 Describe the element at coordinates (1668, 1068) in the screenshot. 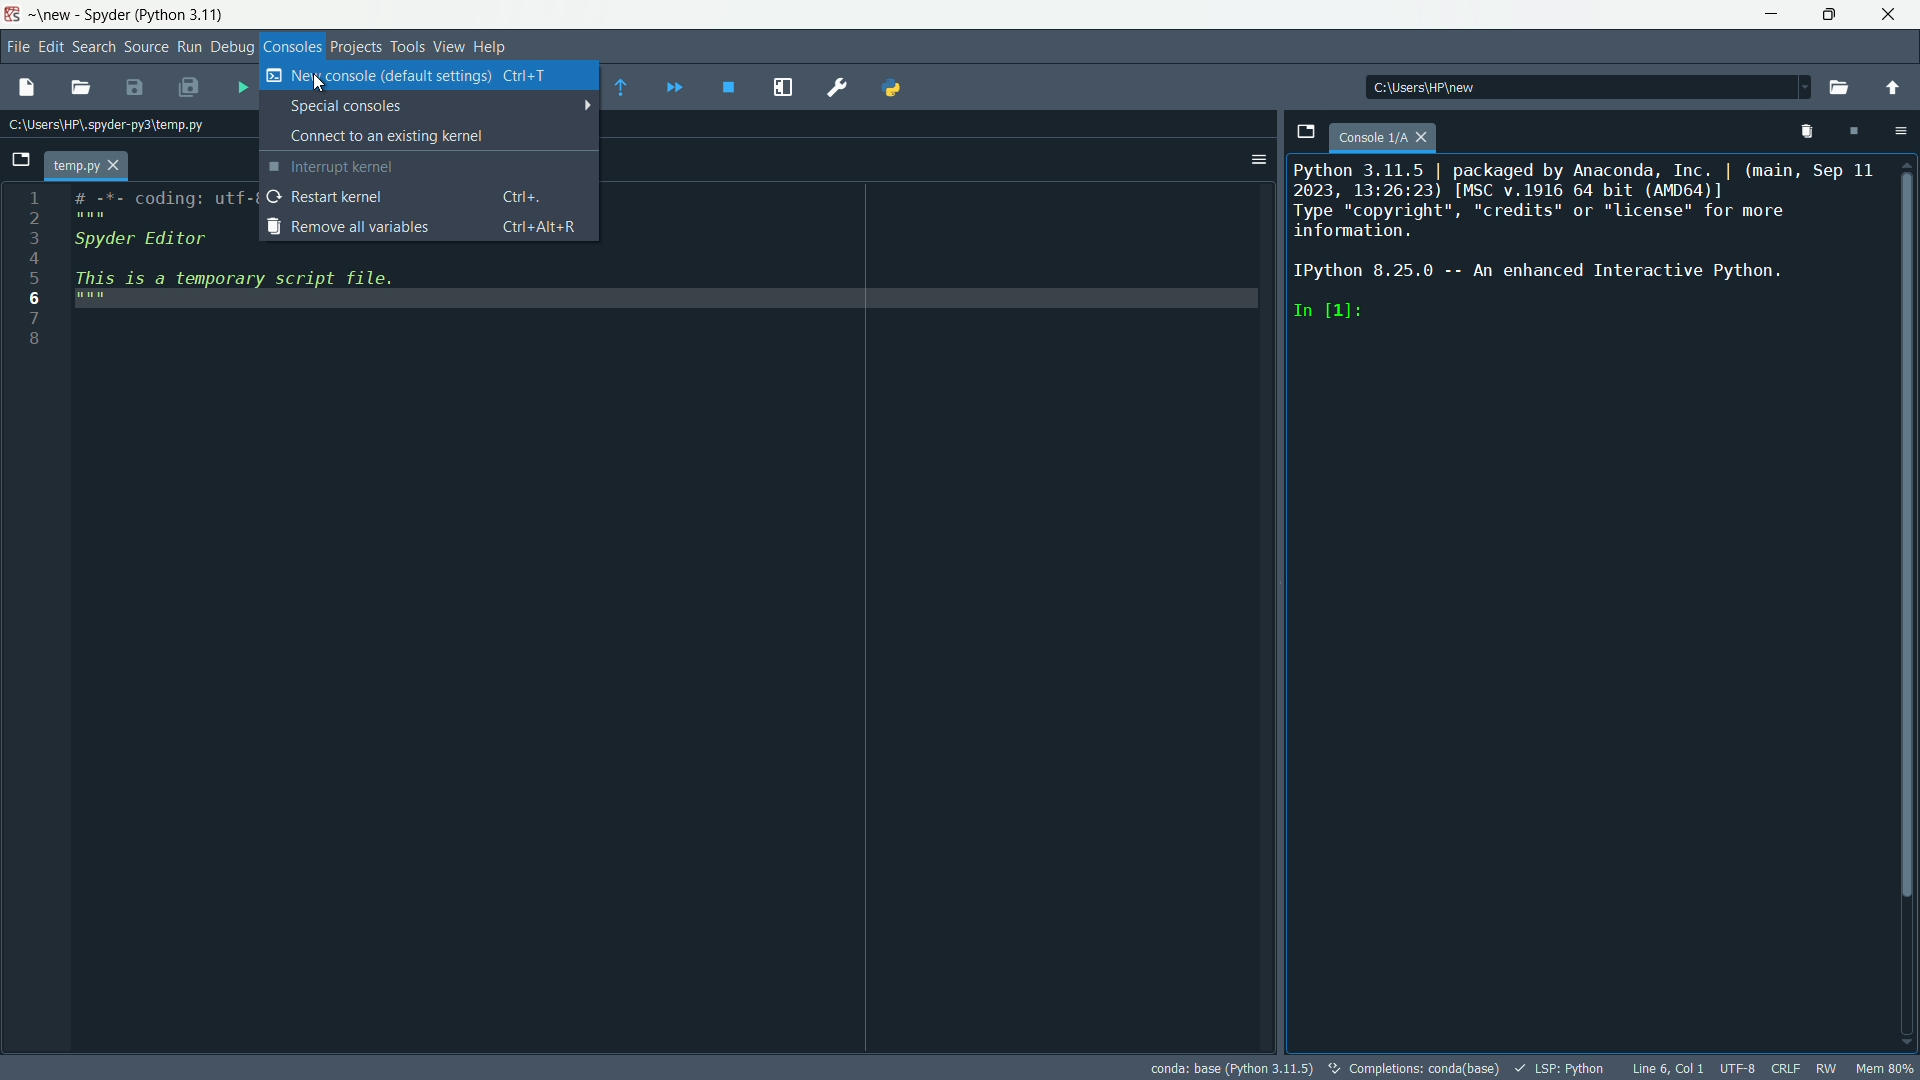

I see `cursor position` at that location.